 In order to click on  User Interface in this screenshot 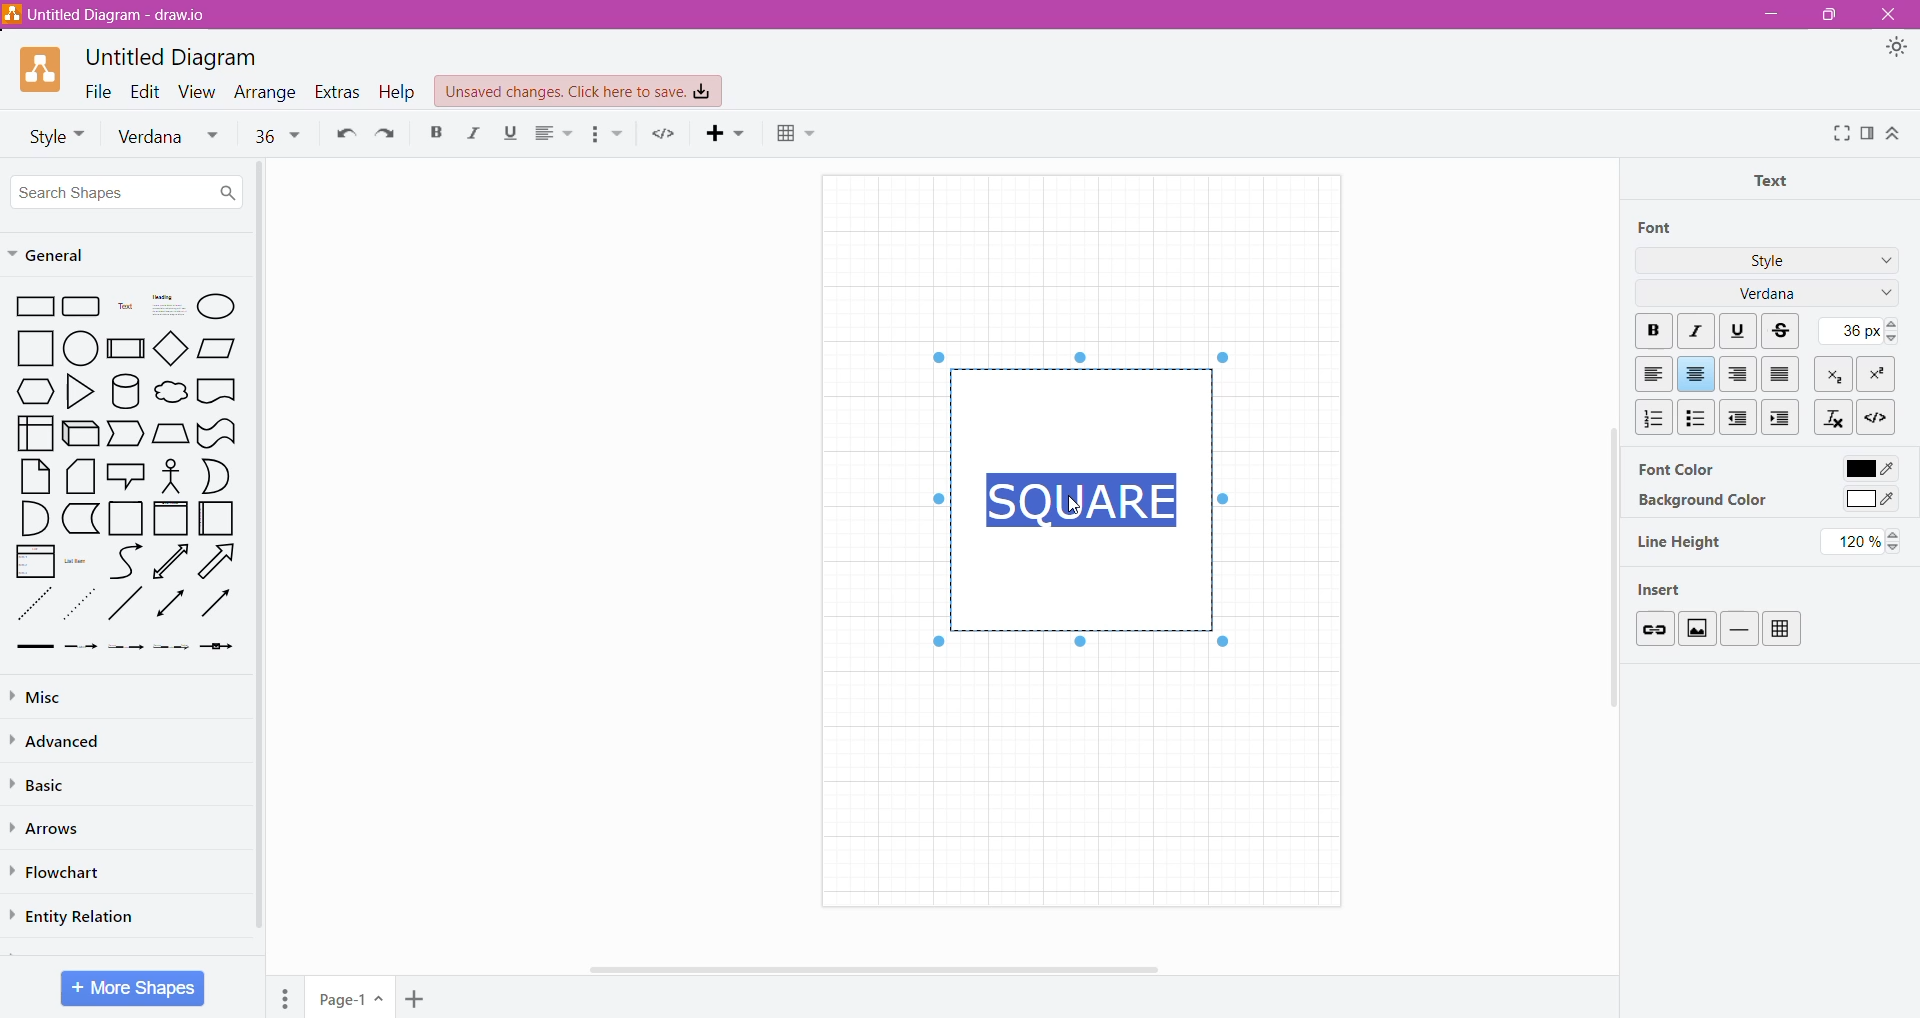, I will do `click(34, 432)`.